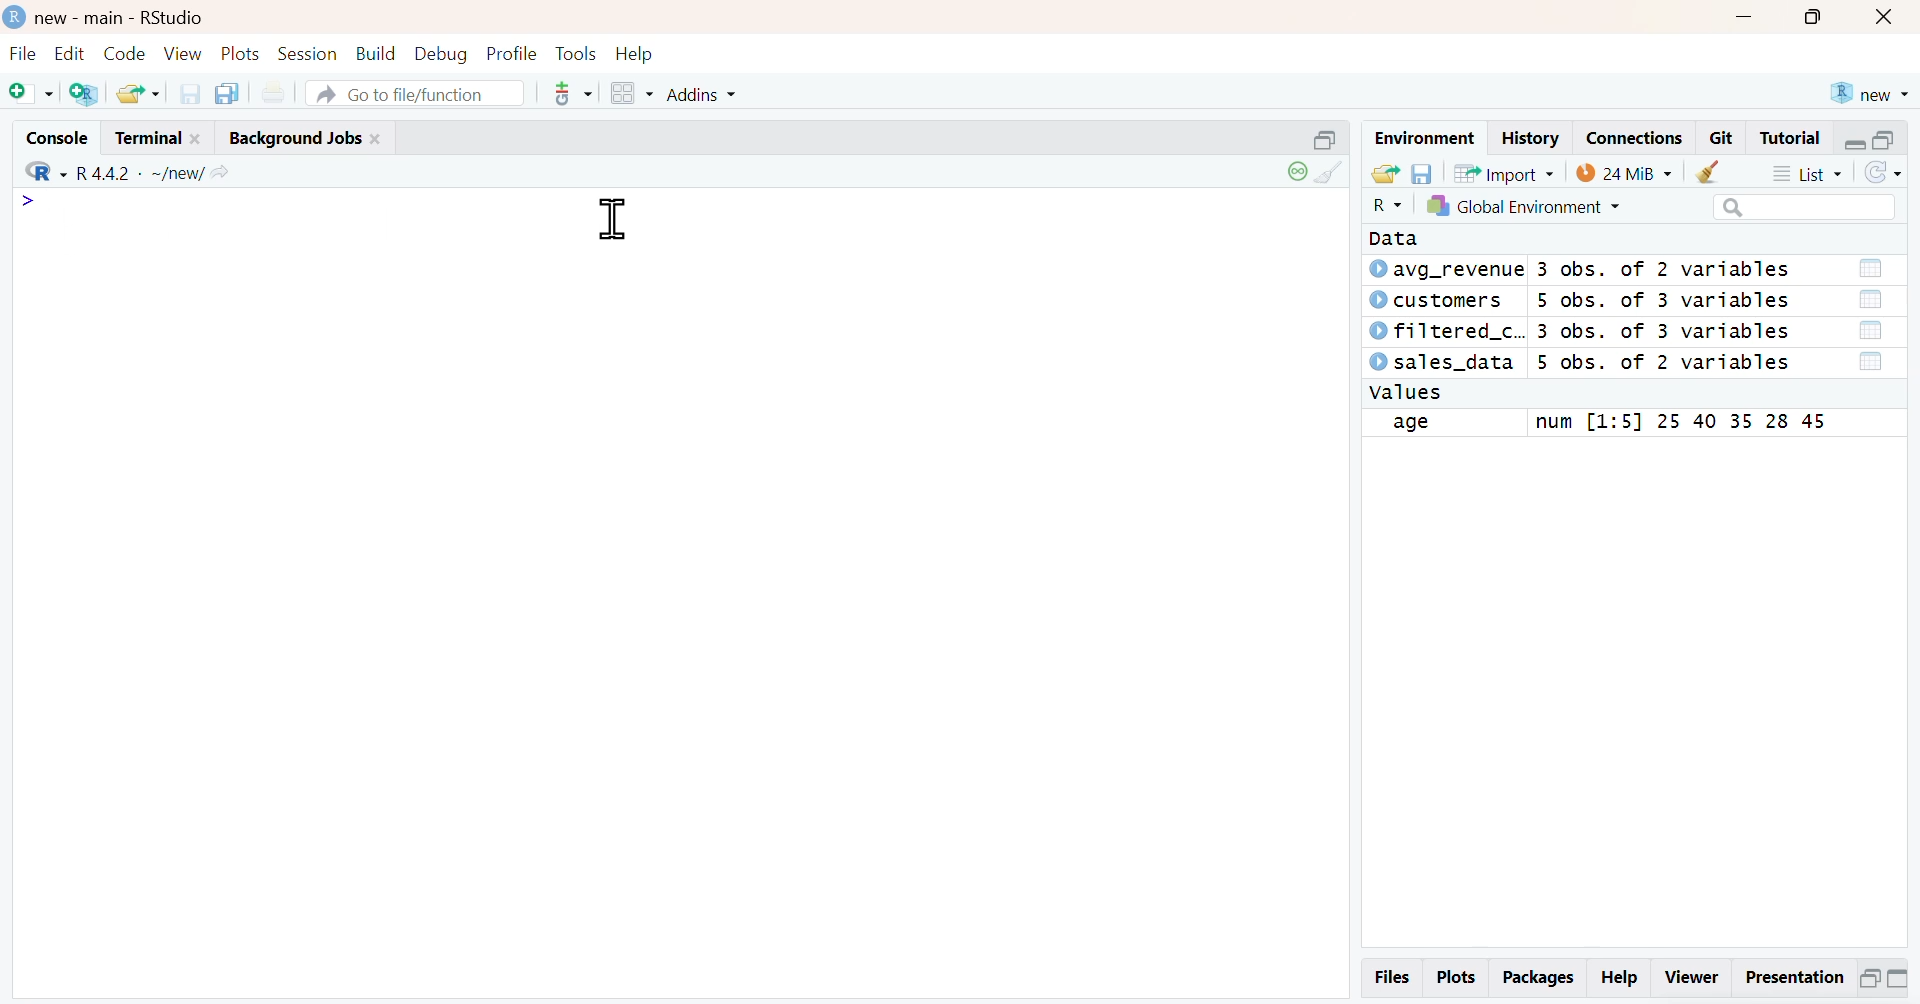 The height and width of the screenshot is (1004, 1920). I want to click on cursor, so click(612, 219).